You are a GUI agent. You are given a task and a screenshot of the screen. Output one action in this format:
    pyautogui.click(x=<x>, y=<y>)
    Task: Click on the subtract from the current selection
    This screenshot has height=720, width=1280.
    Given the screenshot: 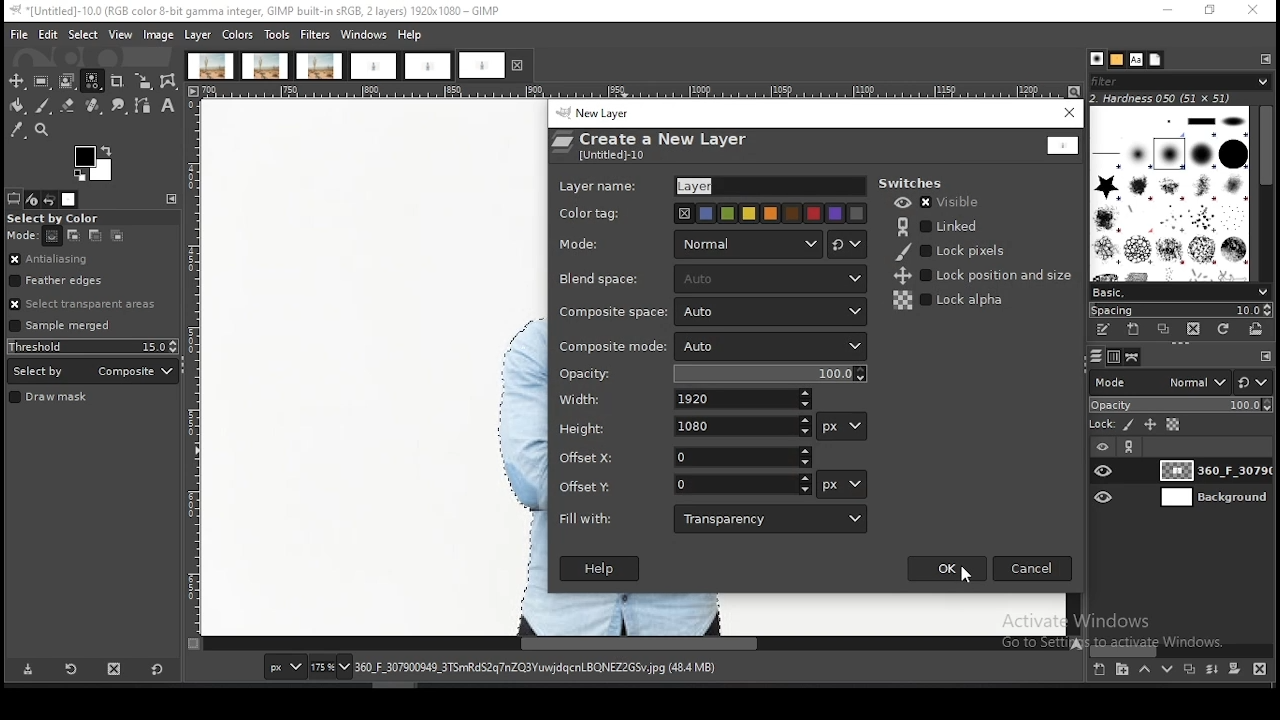 What is the action you would take?
    pyautogui.click(x=94, y=236)
    